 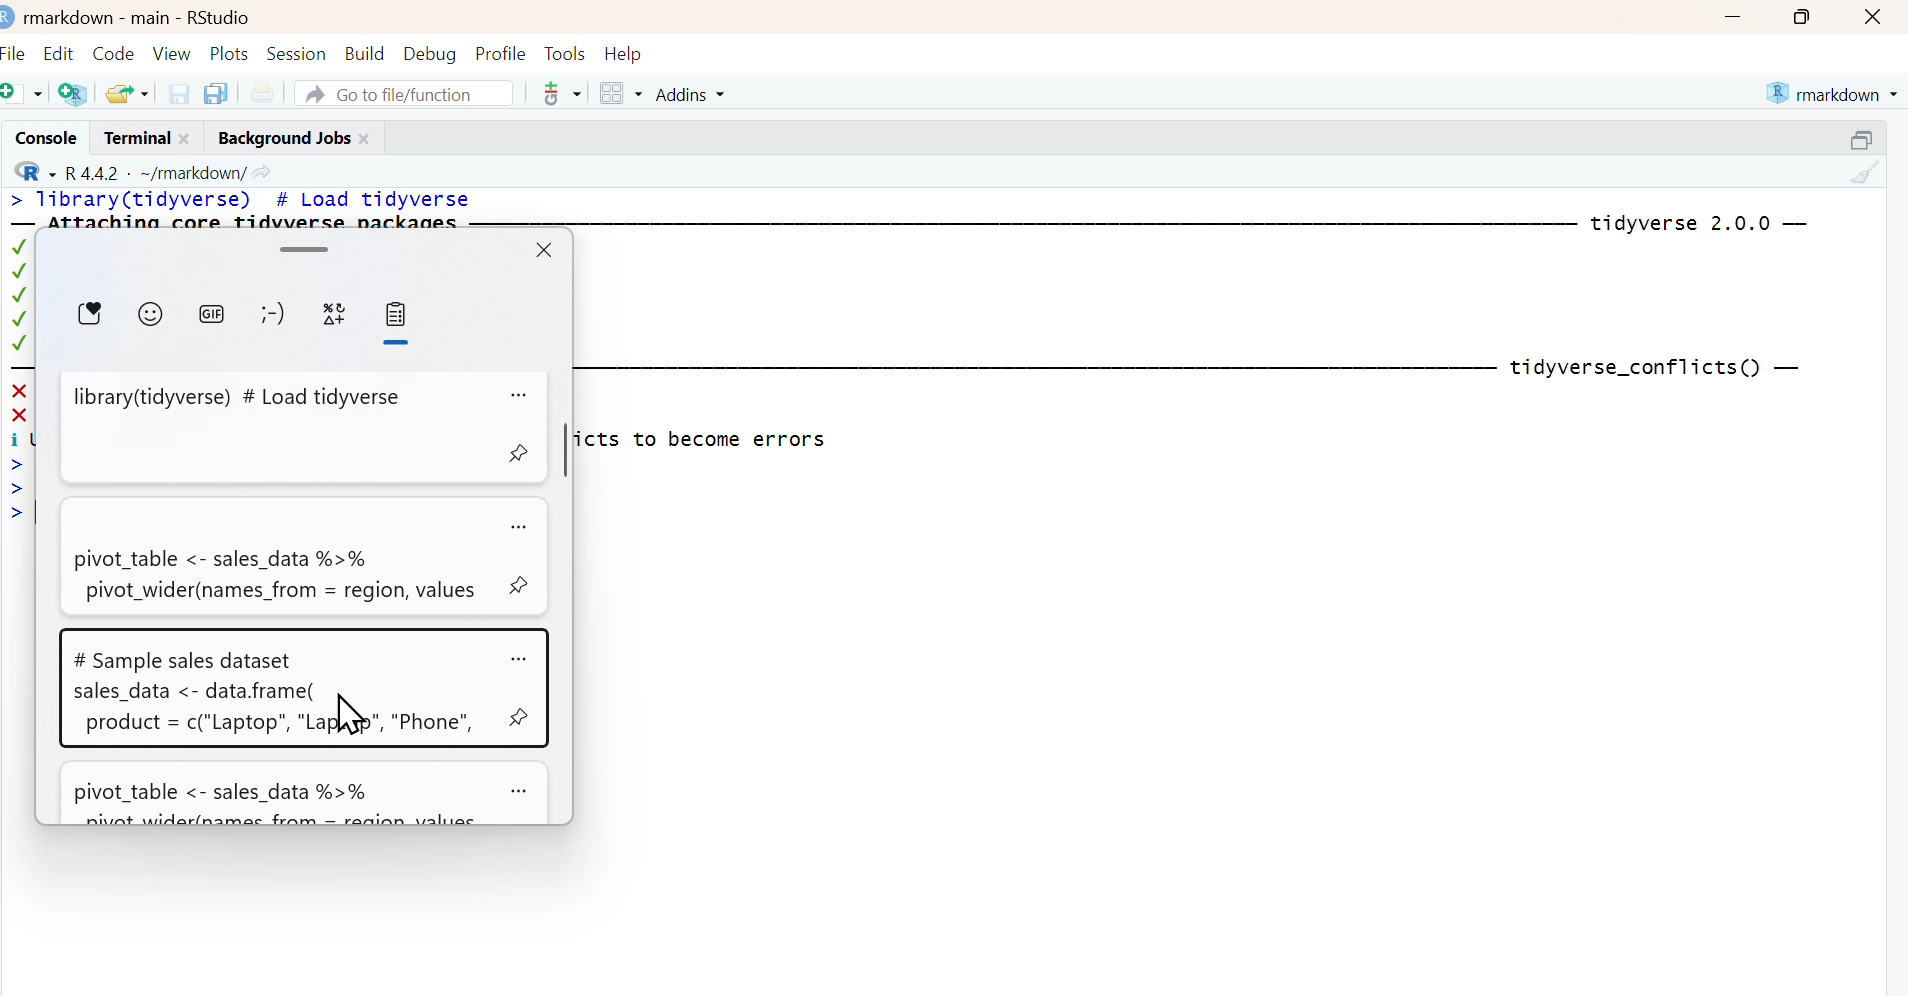 What do you see at coordinates (339, 319) in the screenshot?
I see `symbols` at bounding box center [339, 319].